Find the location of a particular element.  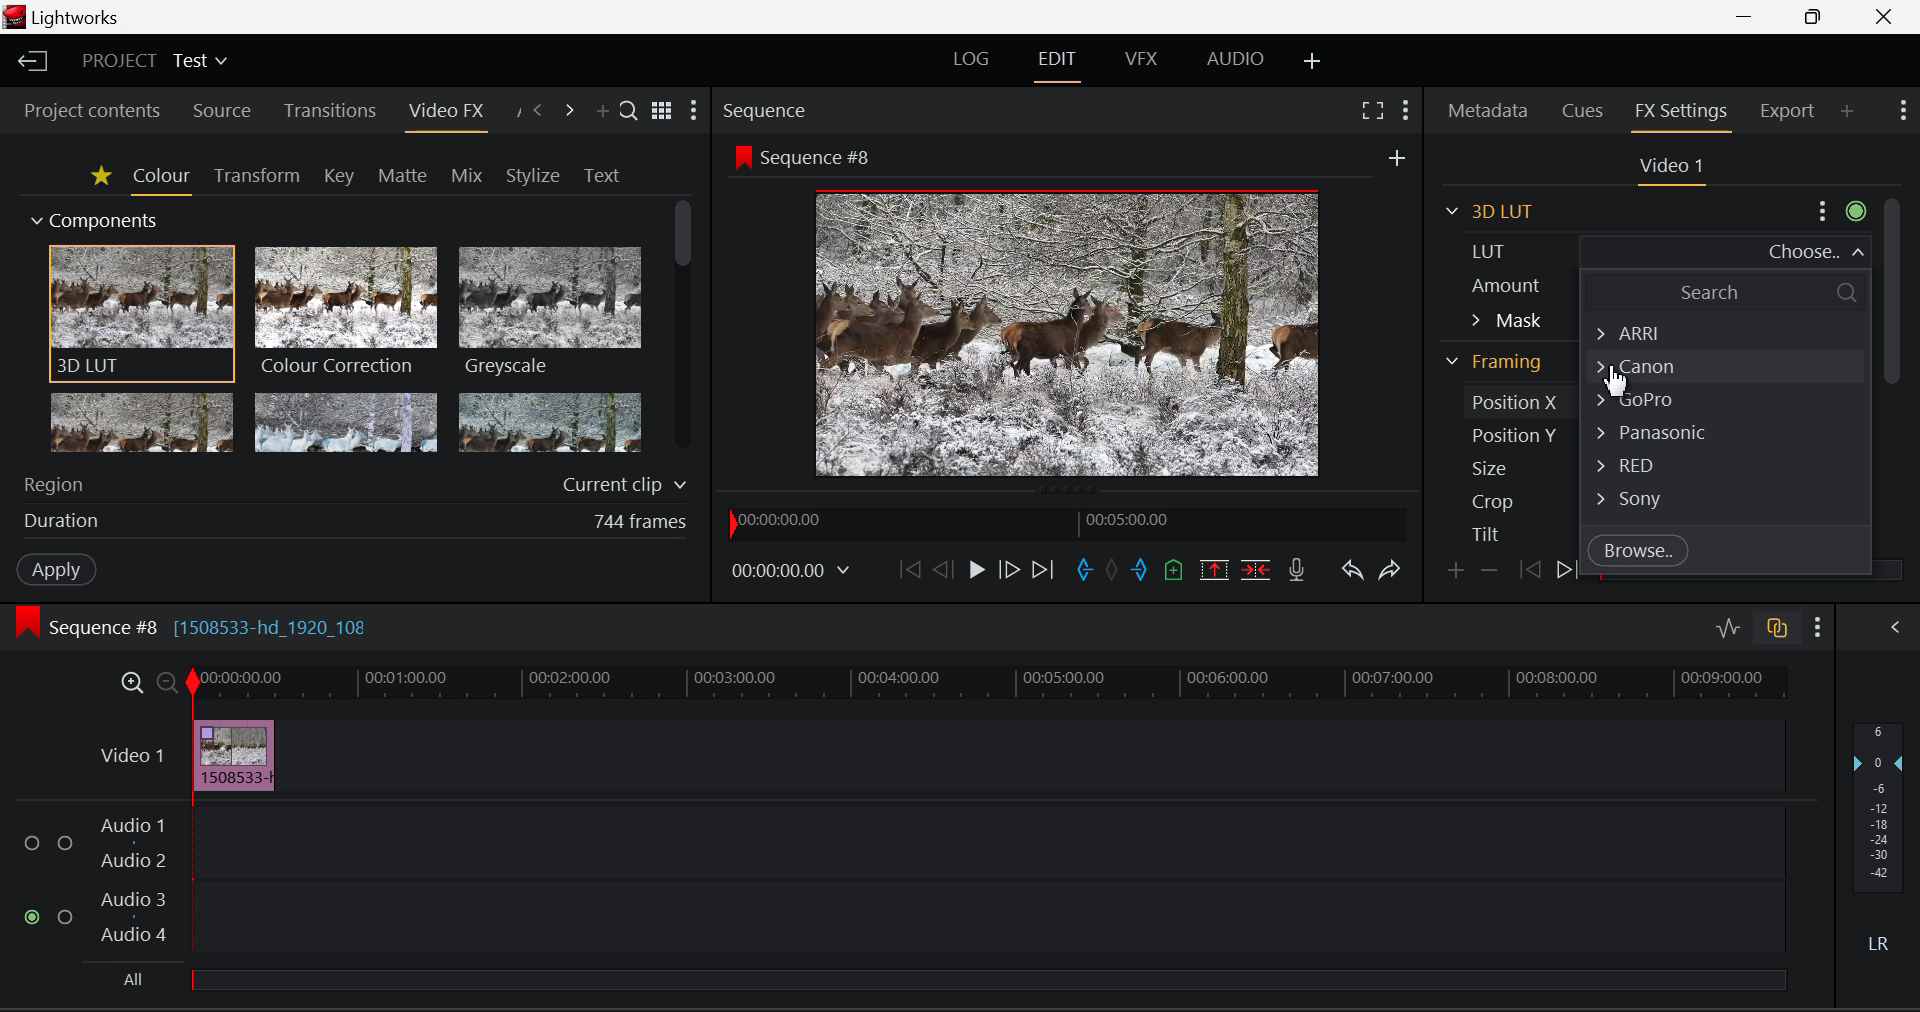

Cues is located at coordinates (1582, 111).